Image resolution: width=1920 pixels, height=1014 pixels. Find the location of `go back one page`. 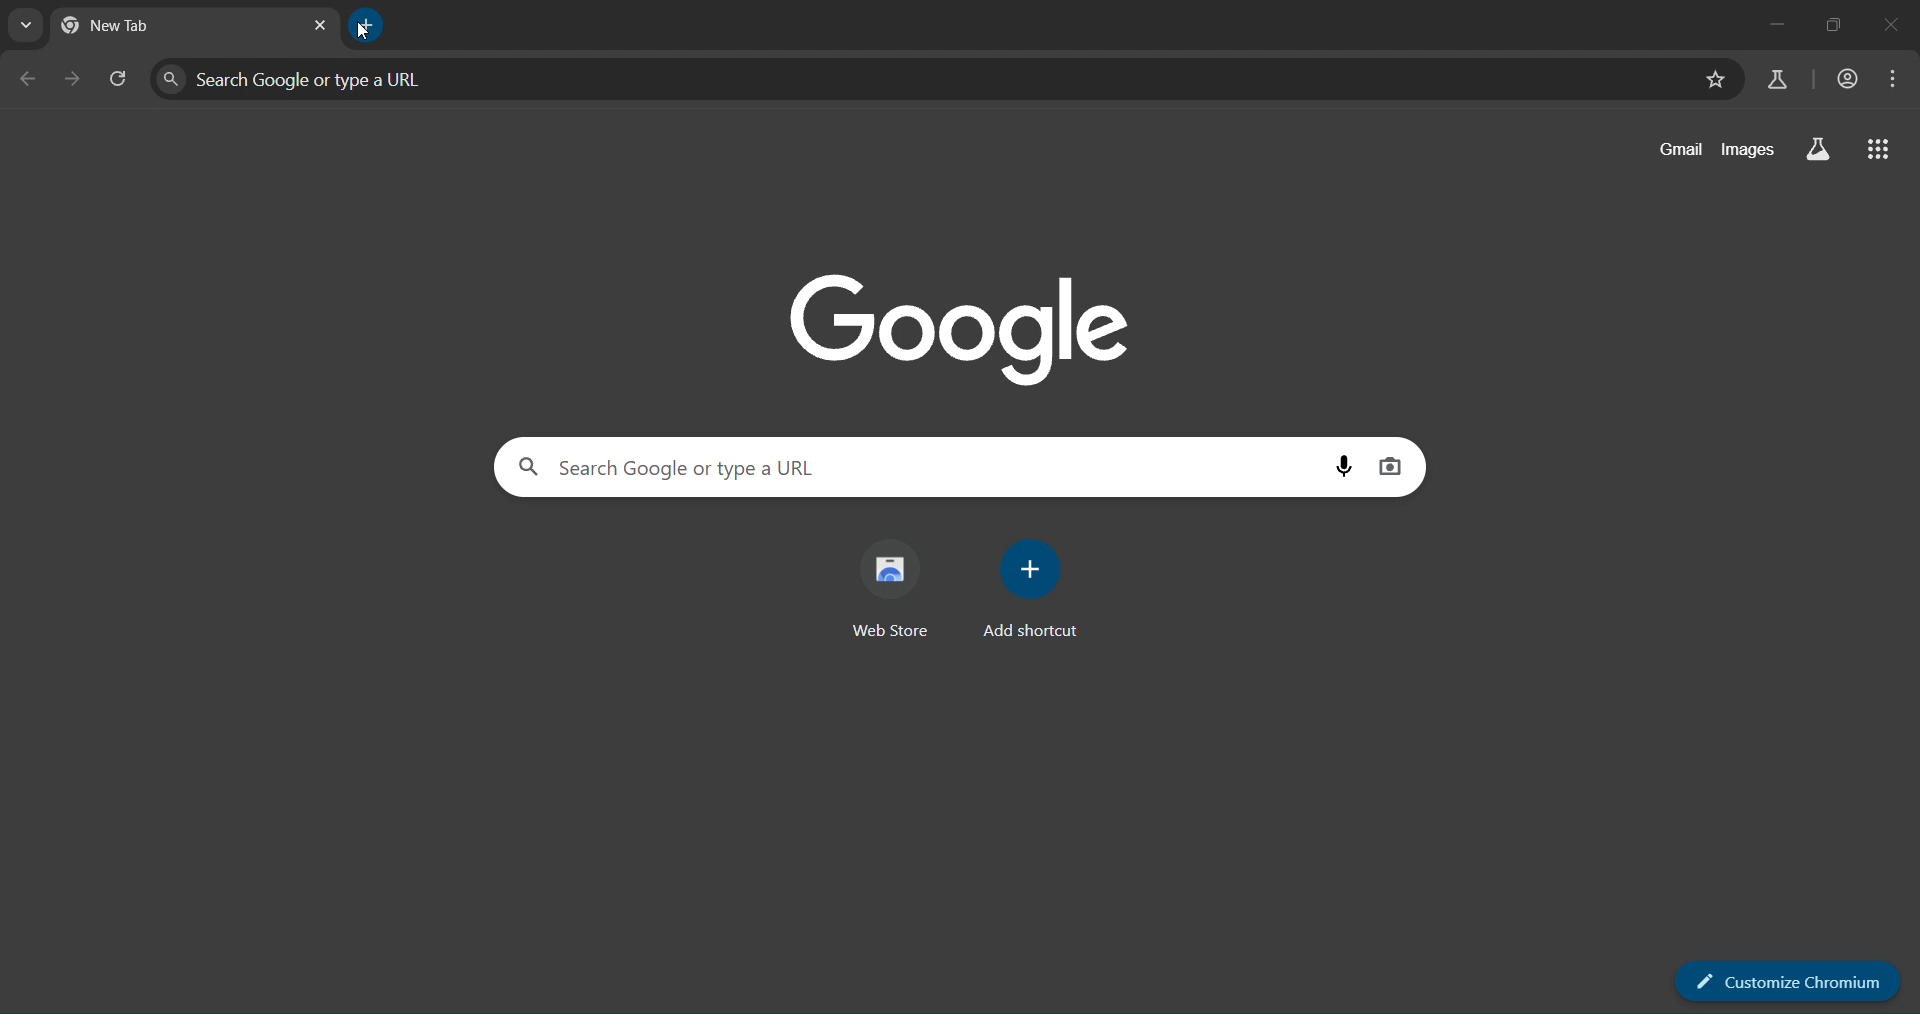

go back one page is located at coordinates (31, 80).